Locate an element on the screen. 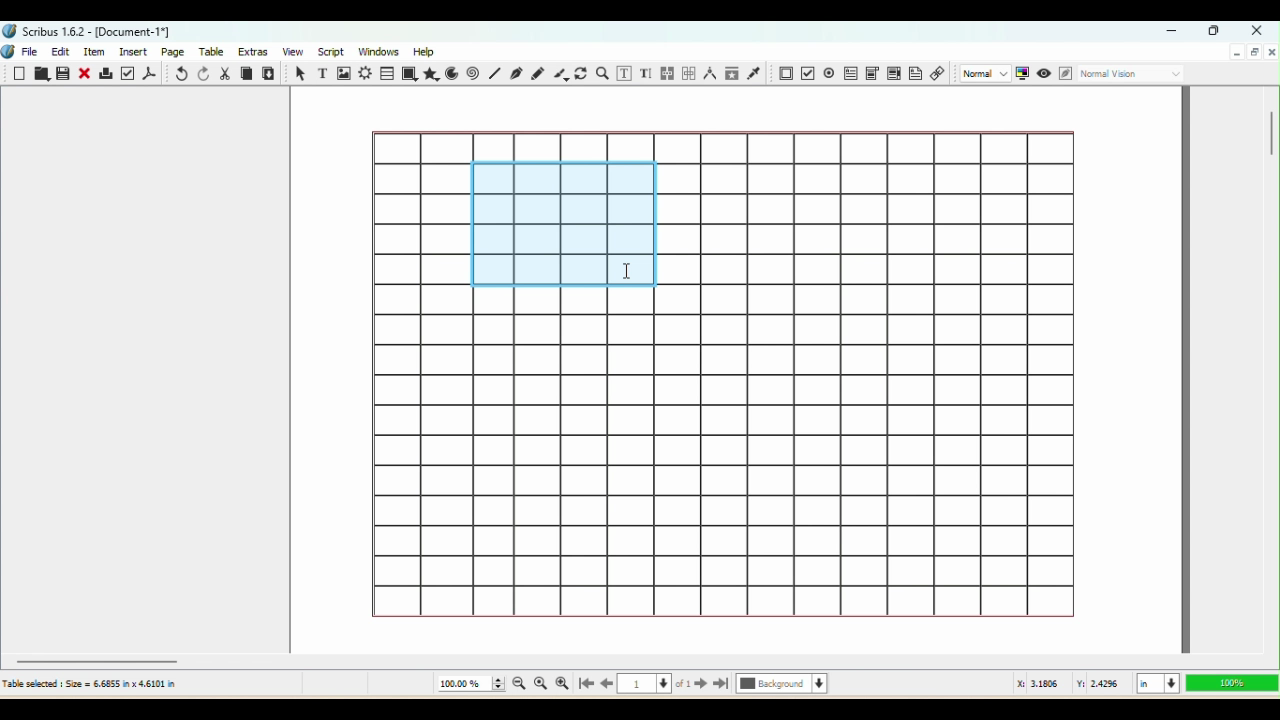 This screenshot has width=1280, height=720. Zoom level is located at coordinates (1230, 683).